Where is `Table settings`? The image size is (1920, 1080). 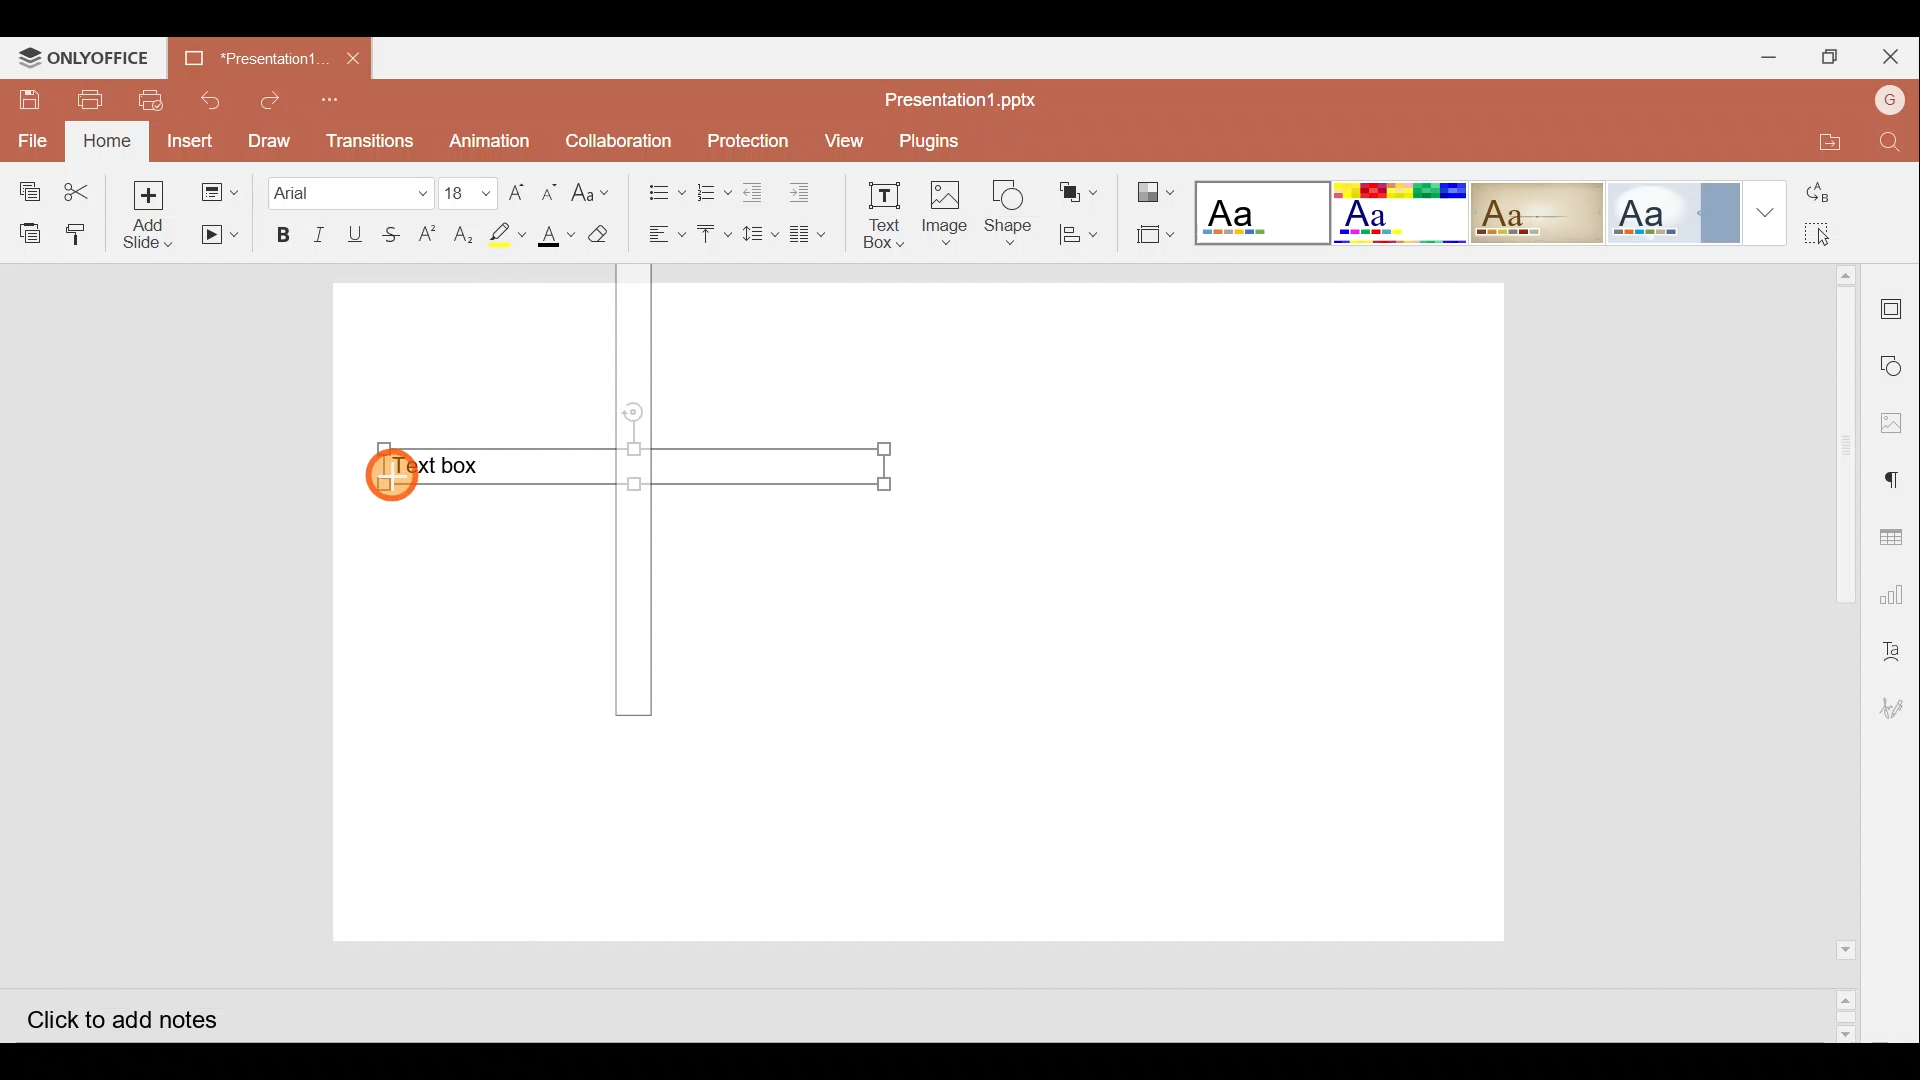
Table settings is located at coordinates (1896, 534).